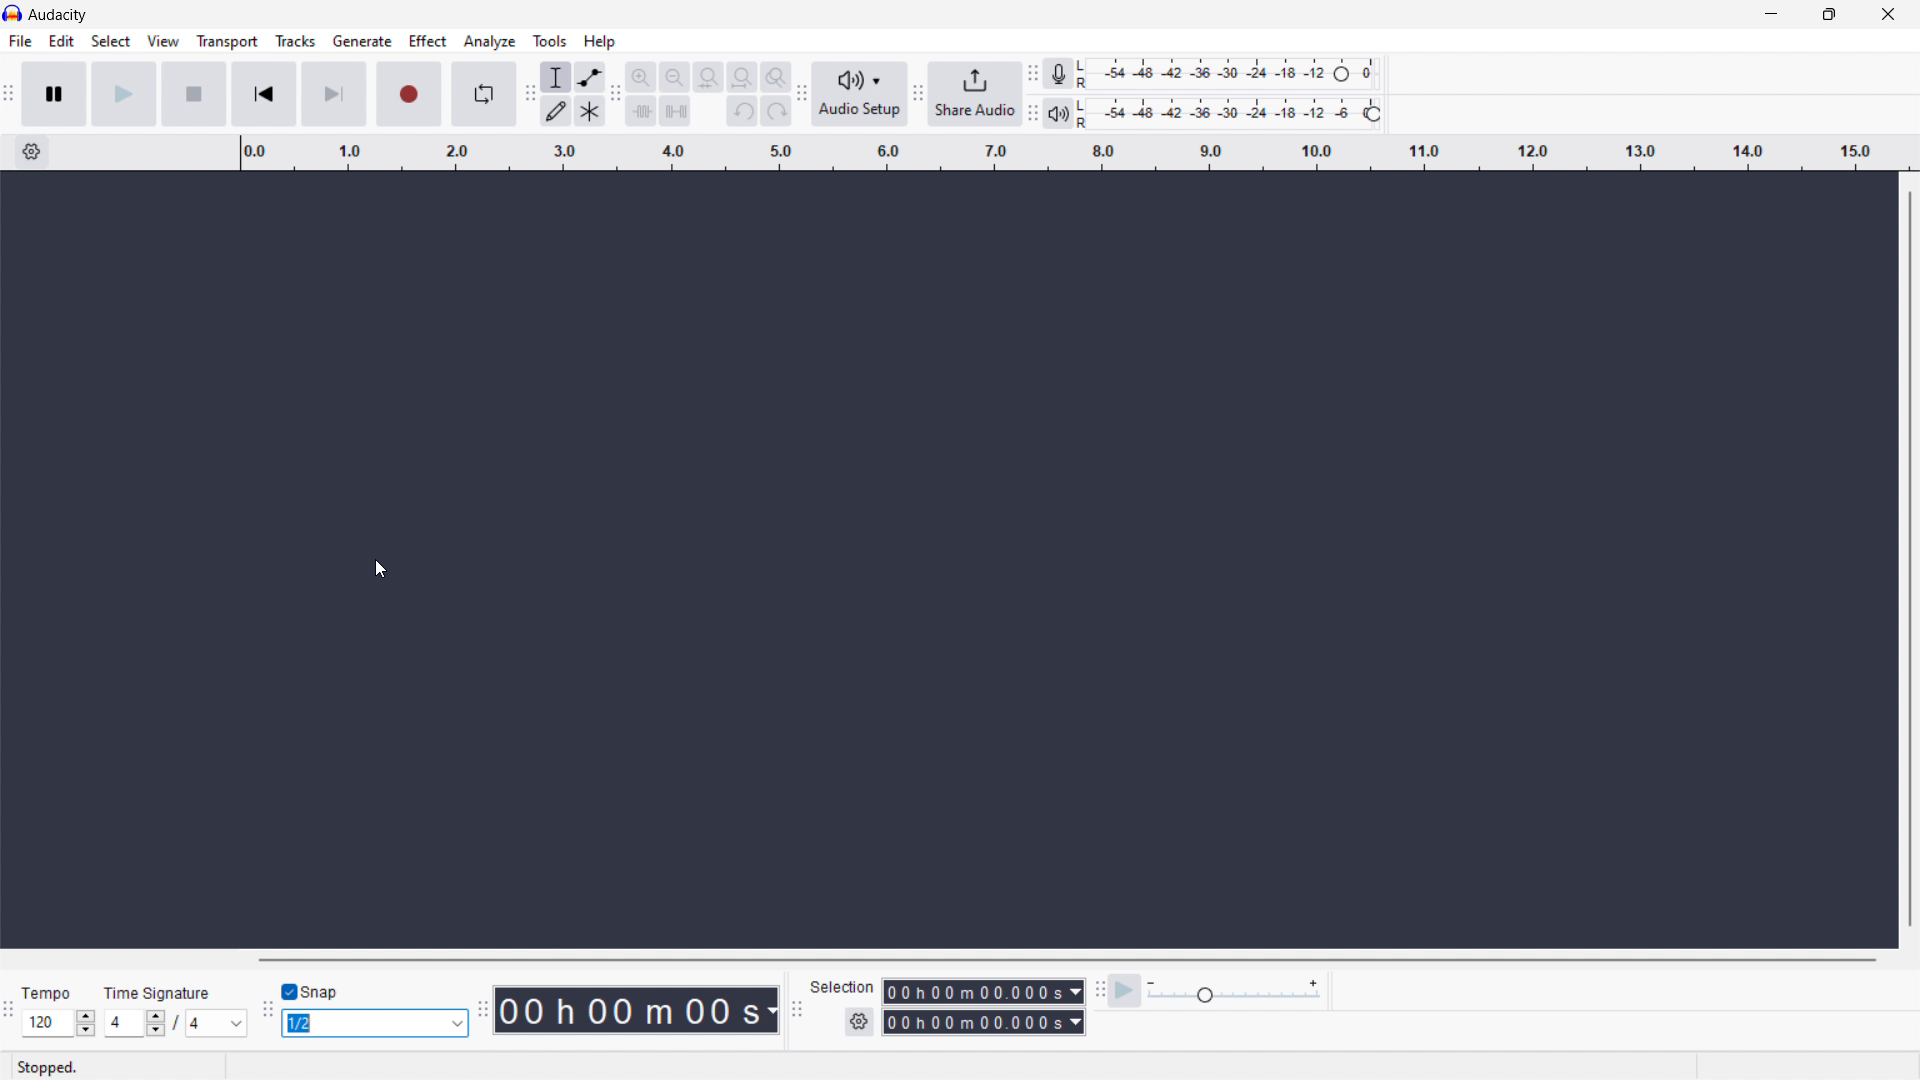 Image resolution: width=1920 pixels, height=1080 pixels. I want to click on analyze, so click(491, 42).